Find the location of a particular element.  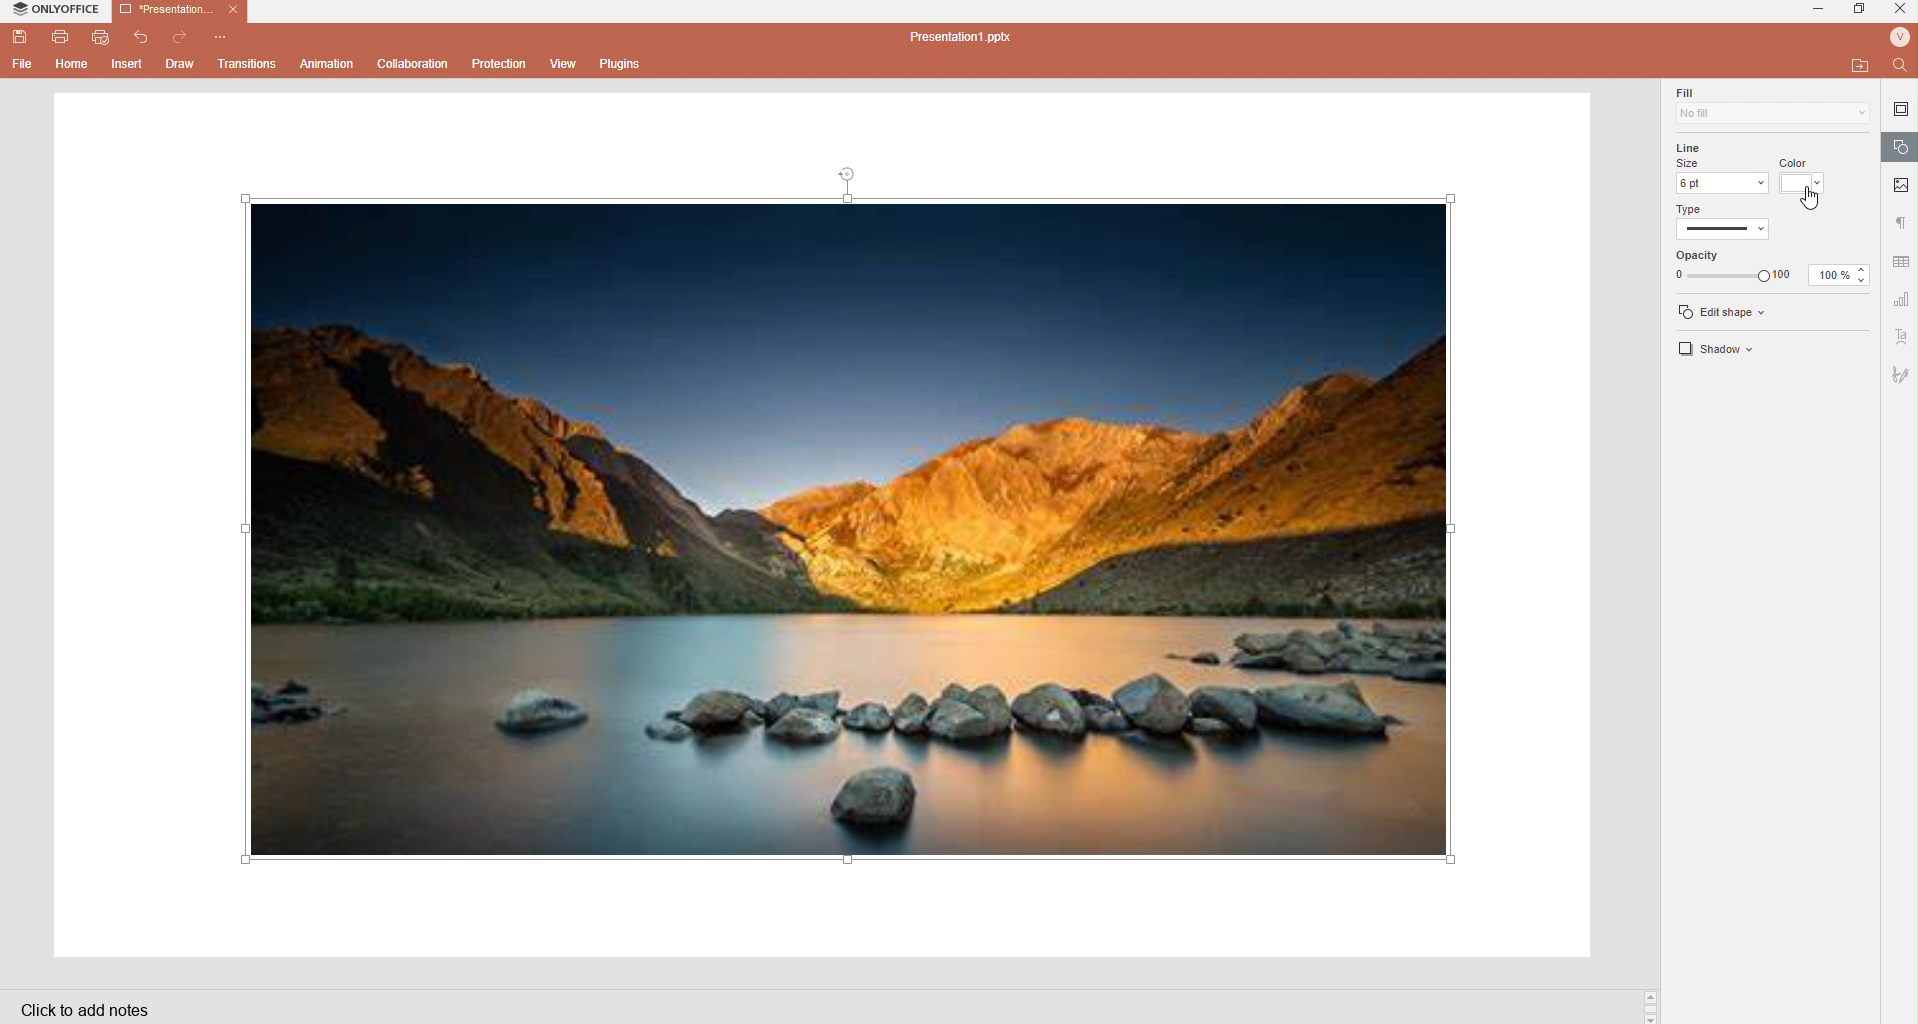

View is located at coordinates (567, 64).